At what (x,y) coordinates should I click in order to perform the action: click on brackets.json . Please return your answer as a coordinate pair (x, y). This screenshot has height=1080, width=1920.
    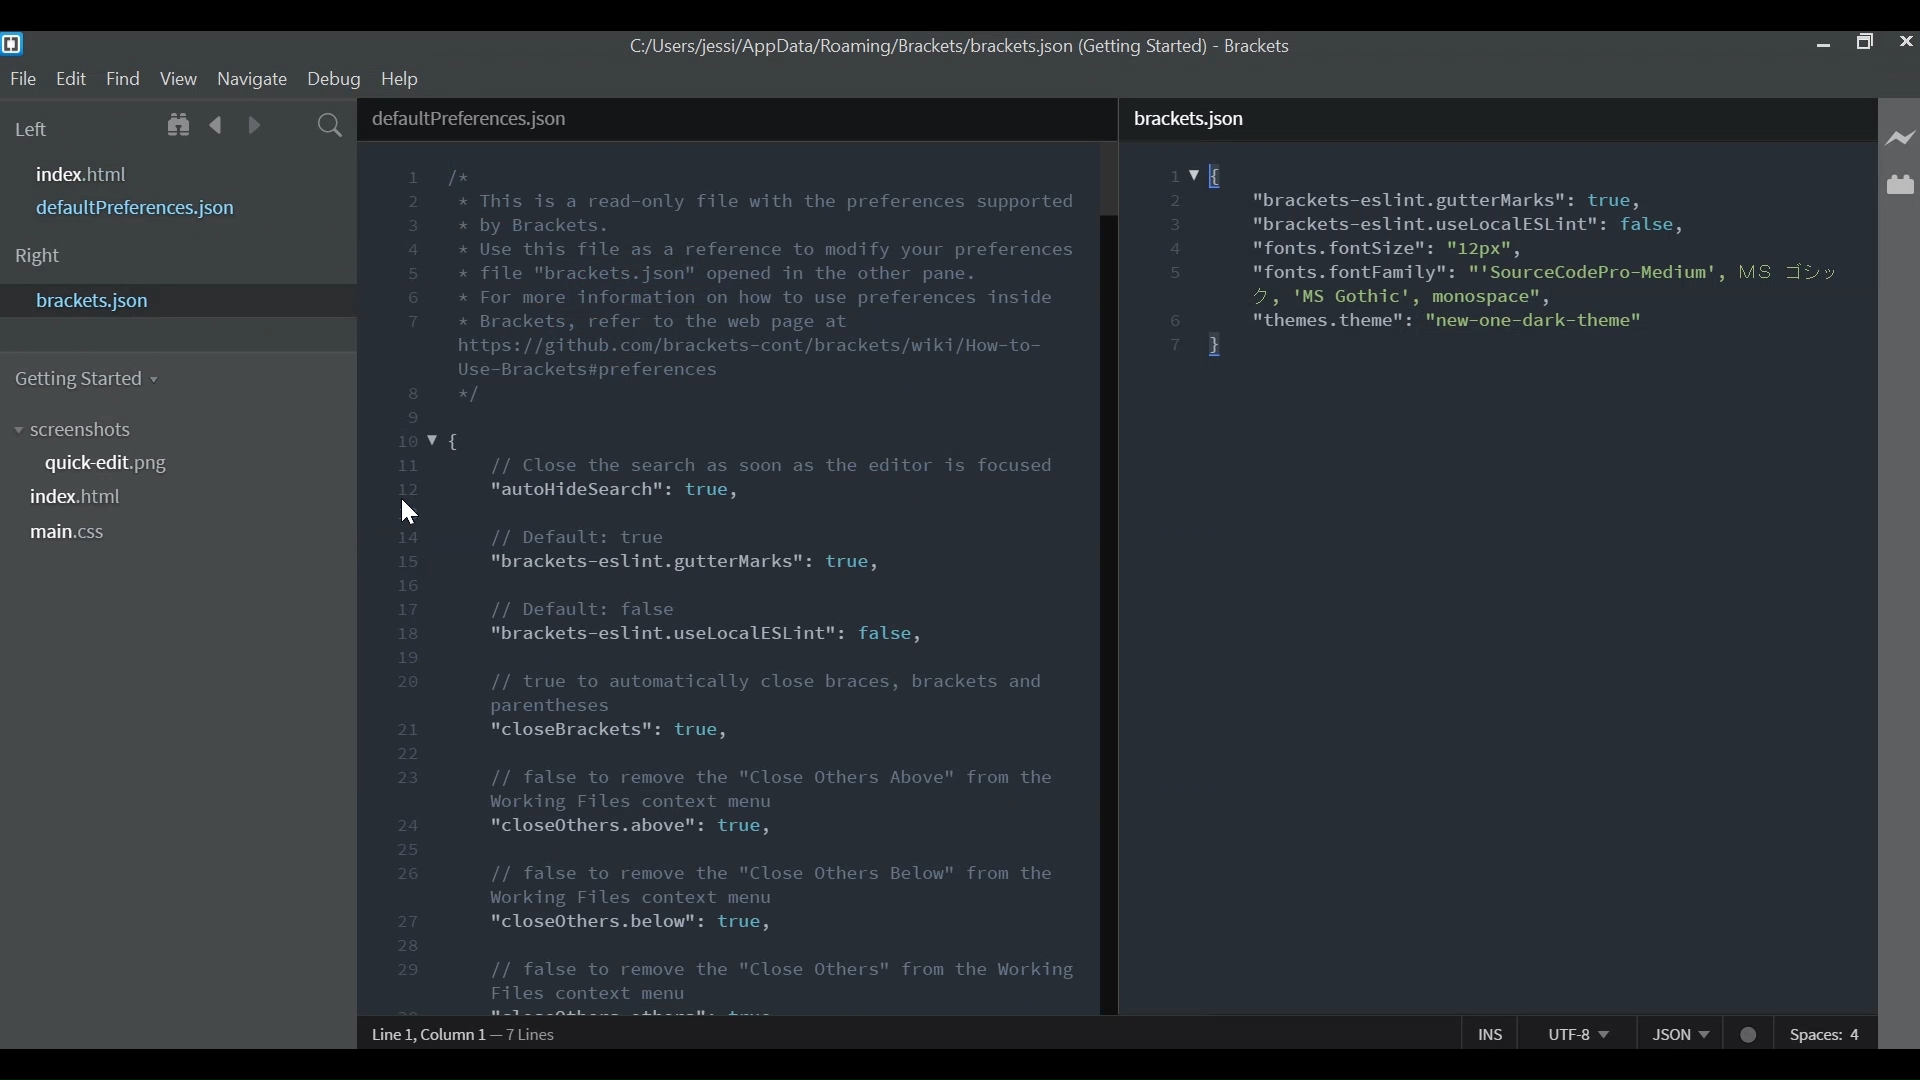
    Looking at the image, I should click on (1499, 116).